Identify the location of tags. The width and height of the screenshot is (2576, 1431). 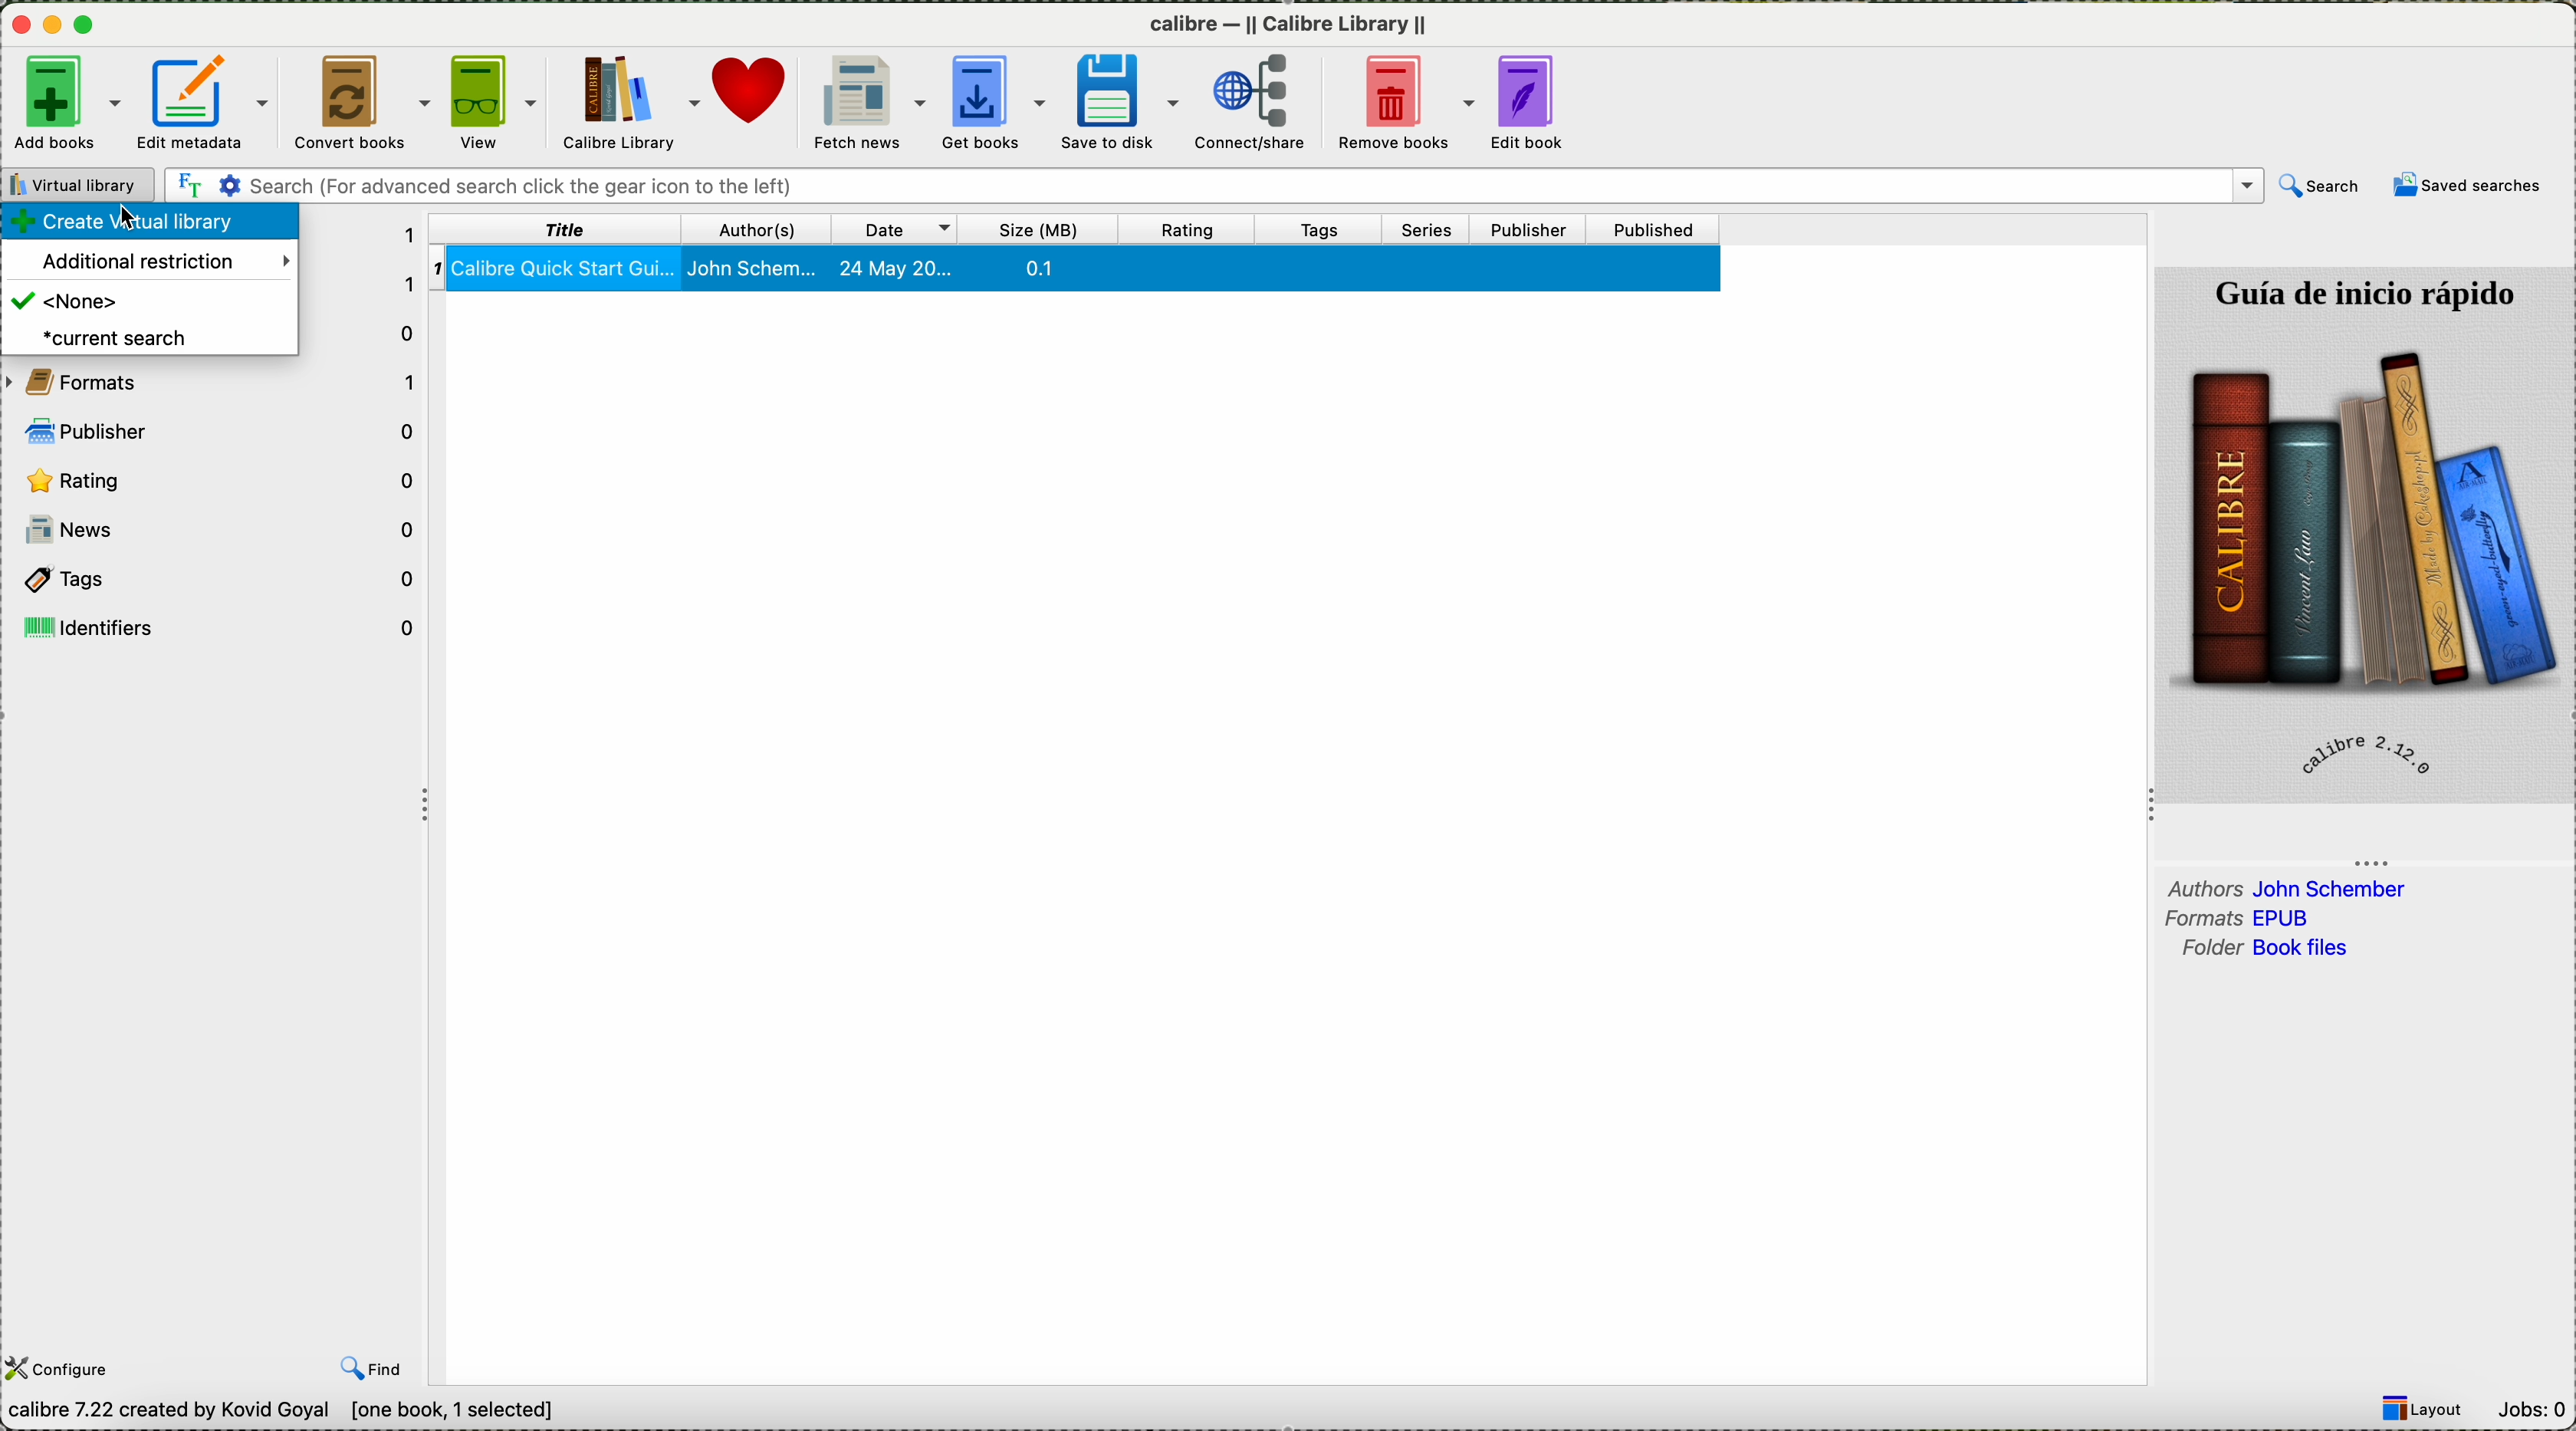
(220, 580).